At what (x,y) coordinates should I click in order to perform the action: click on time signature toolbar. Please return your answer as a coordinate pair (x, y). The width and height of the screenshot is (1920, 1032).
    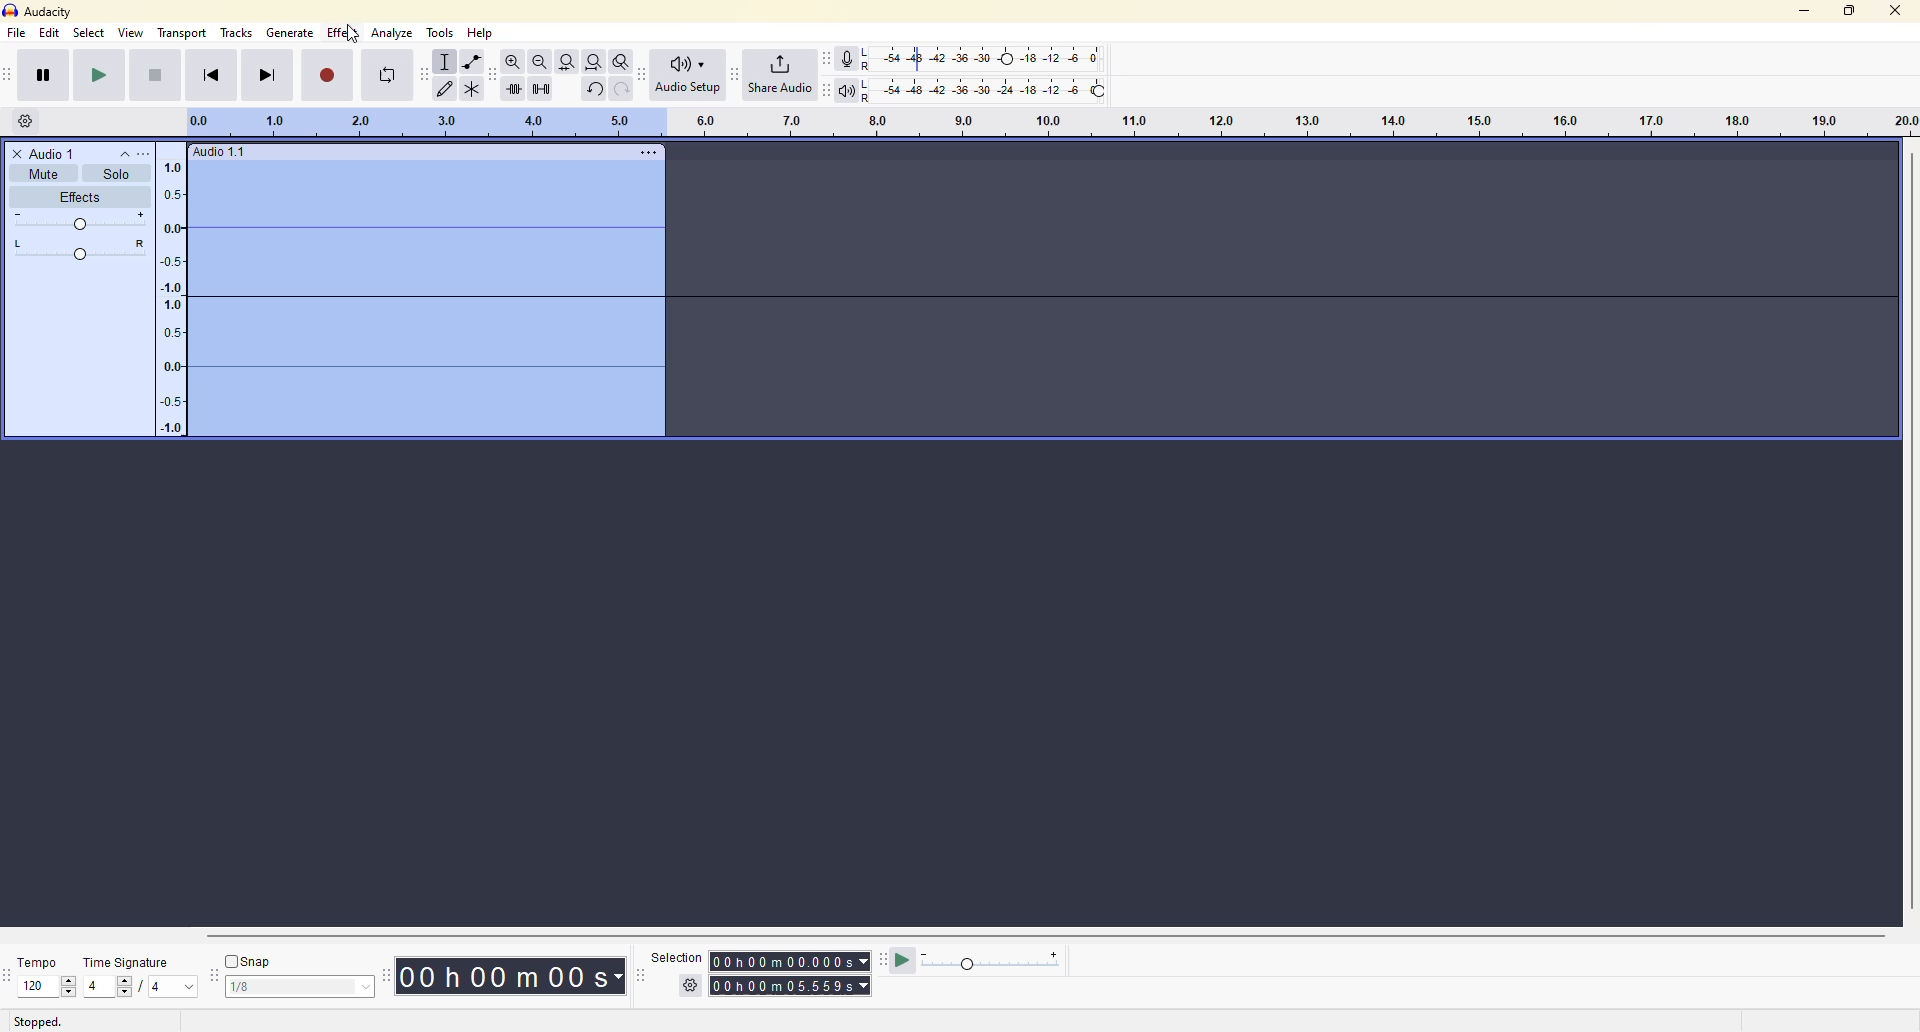
    Looking at the image, I should click on (8, 976).